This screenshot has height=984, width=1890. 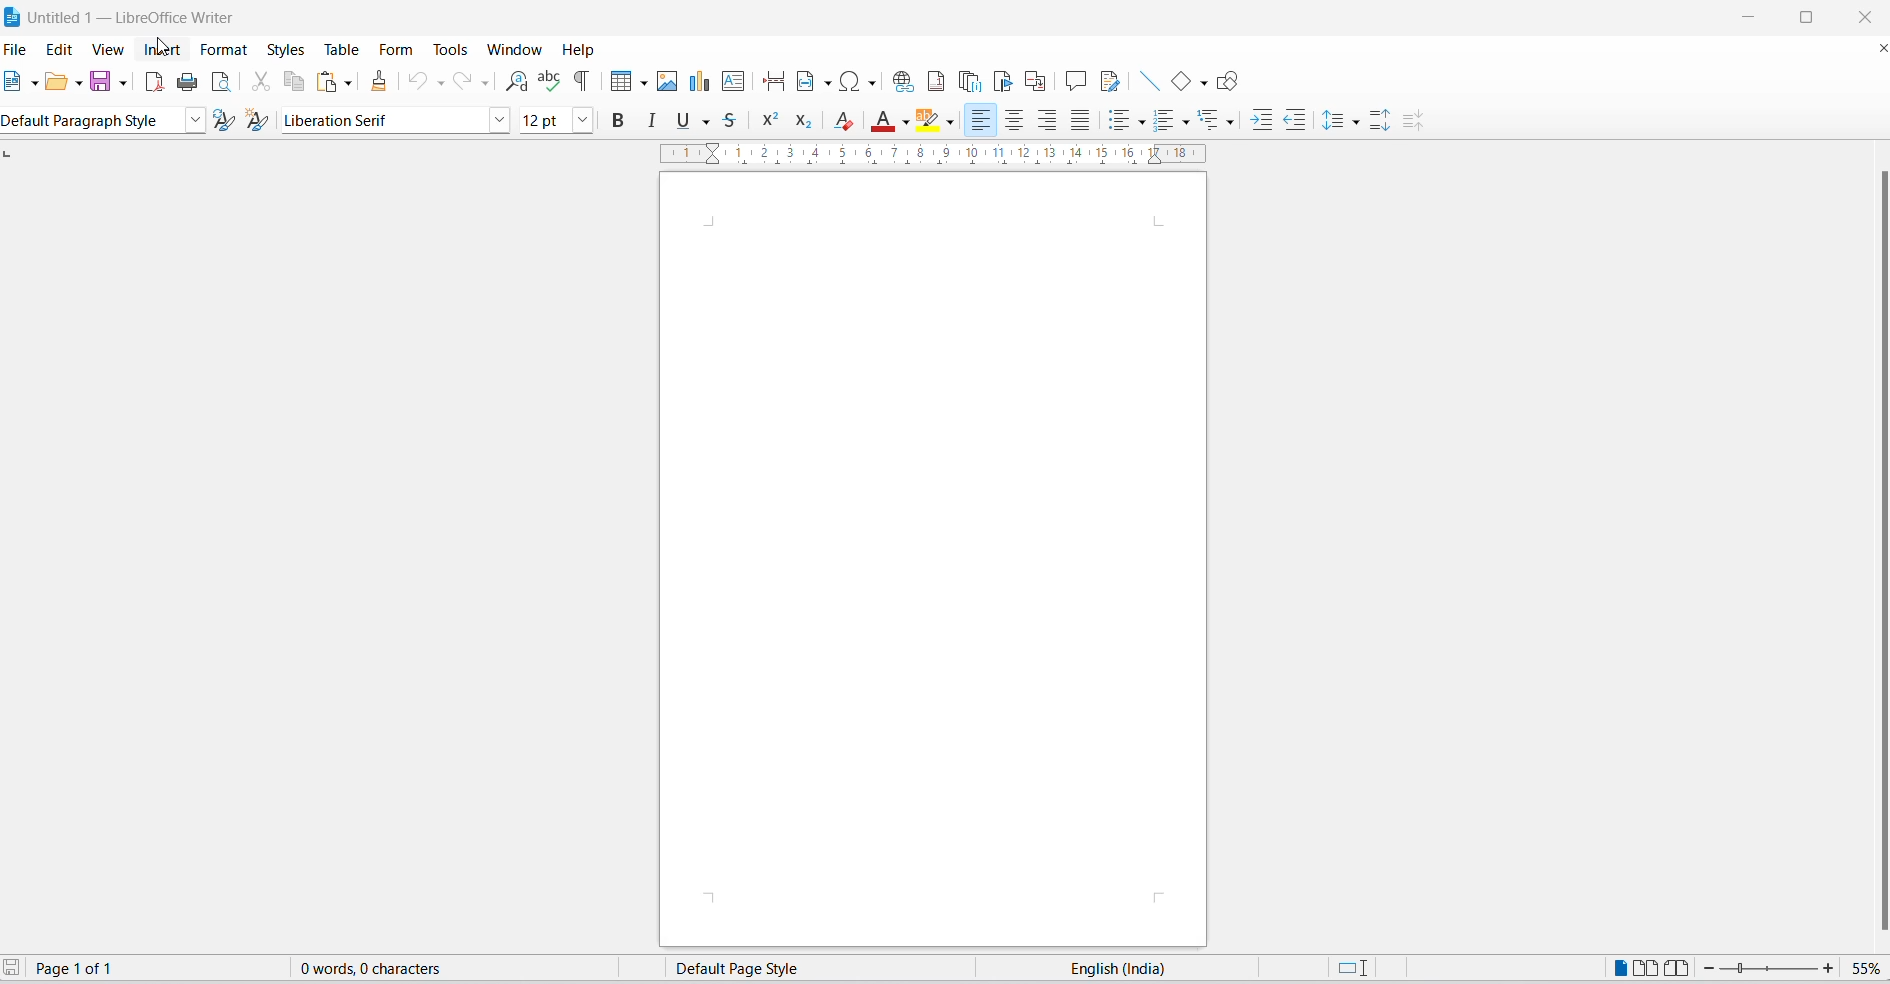 What do you see at coordinates (1262, 122) in the screenshot?
I see `increase indent` at bounding box center [1262, 122].